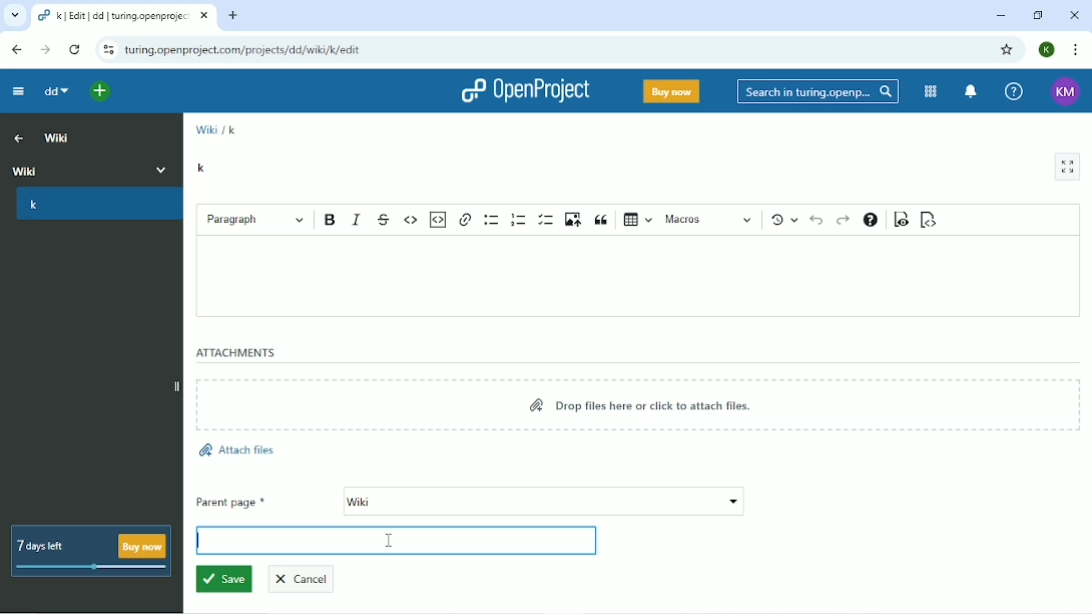 The width and height of the screenshot is (1092, 614). What do you see at coordinates (223, 580) in the screenshot?
I see `Save` at bounding box center [223, 580].